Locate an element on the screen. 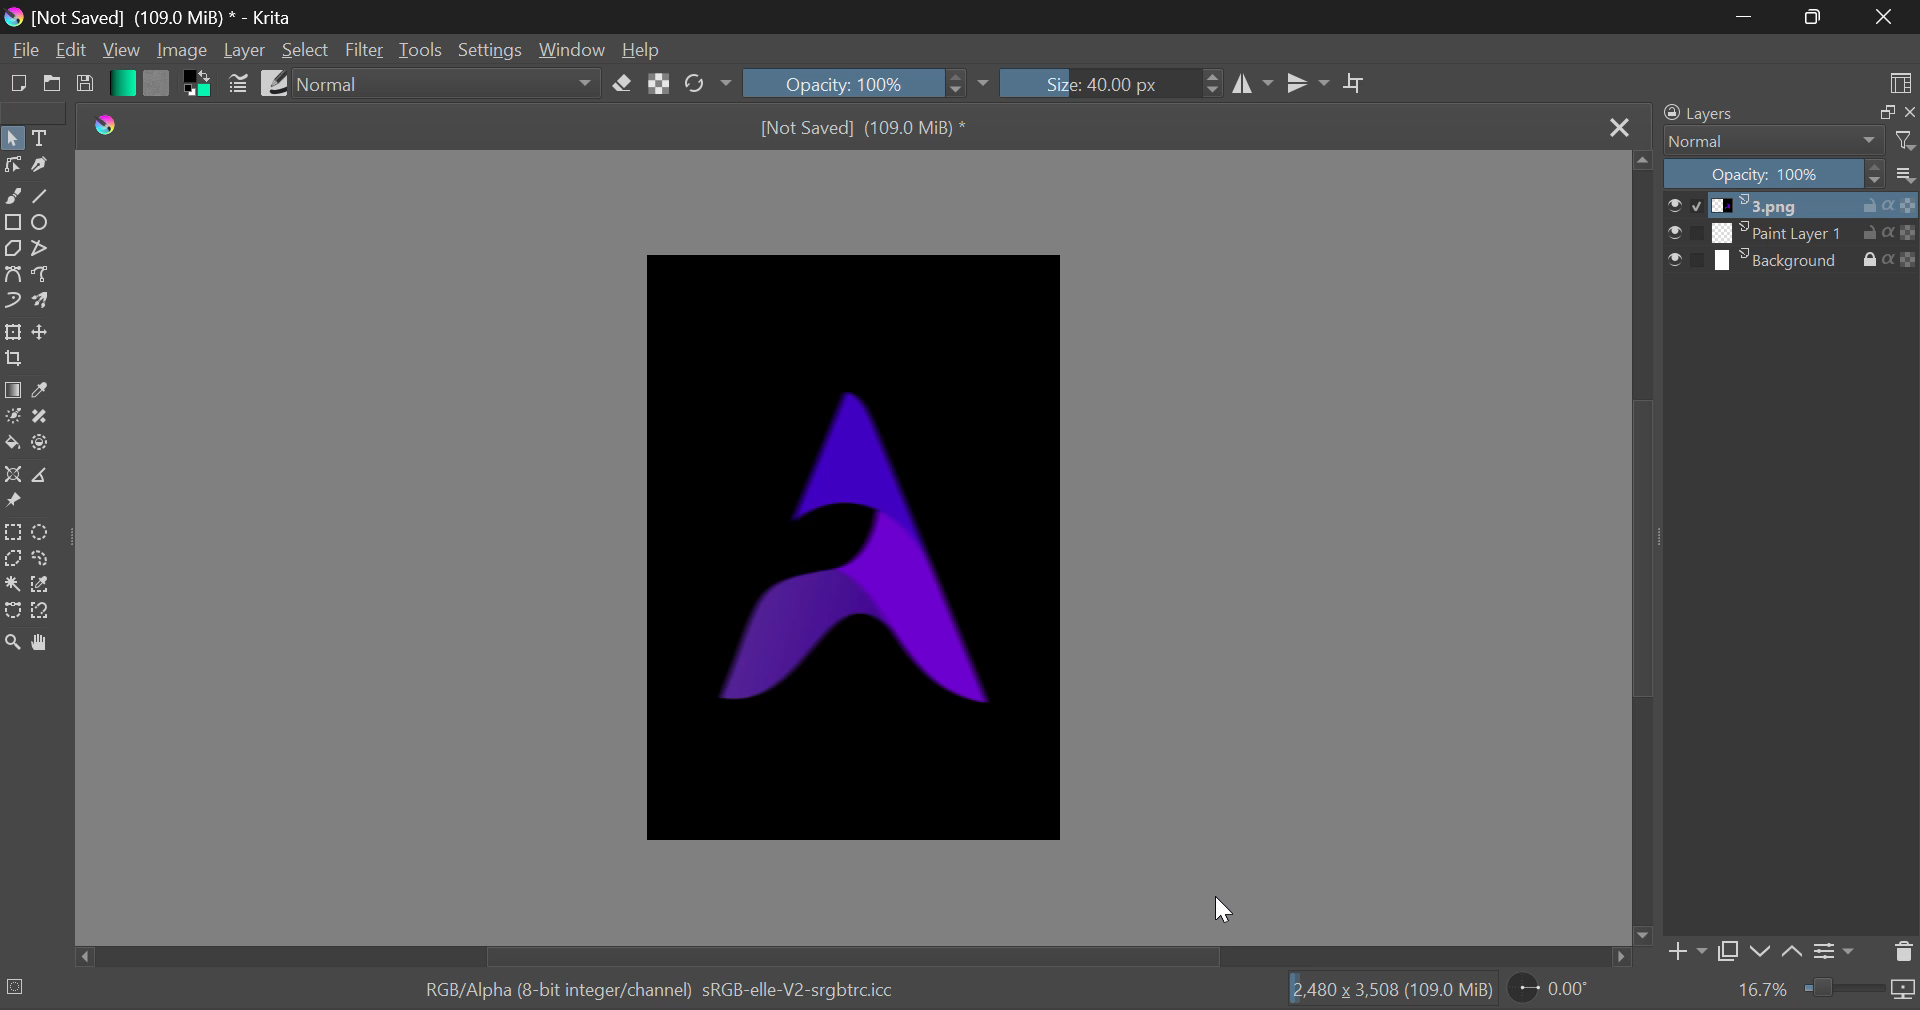 The height and width of the screenshot is (1010, 1920). dropdown is located at coordinates (988, 84).